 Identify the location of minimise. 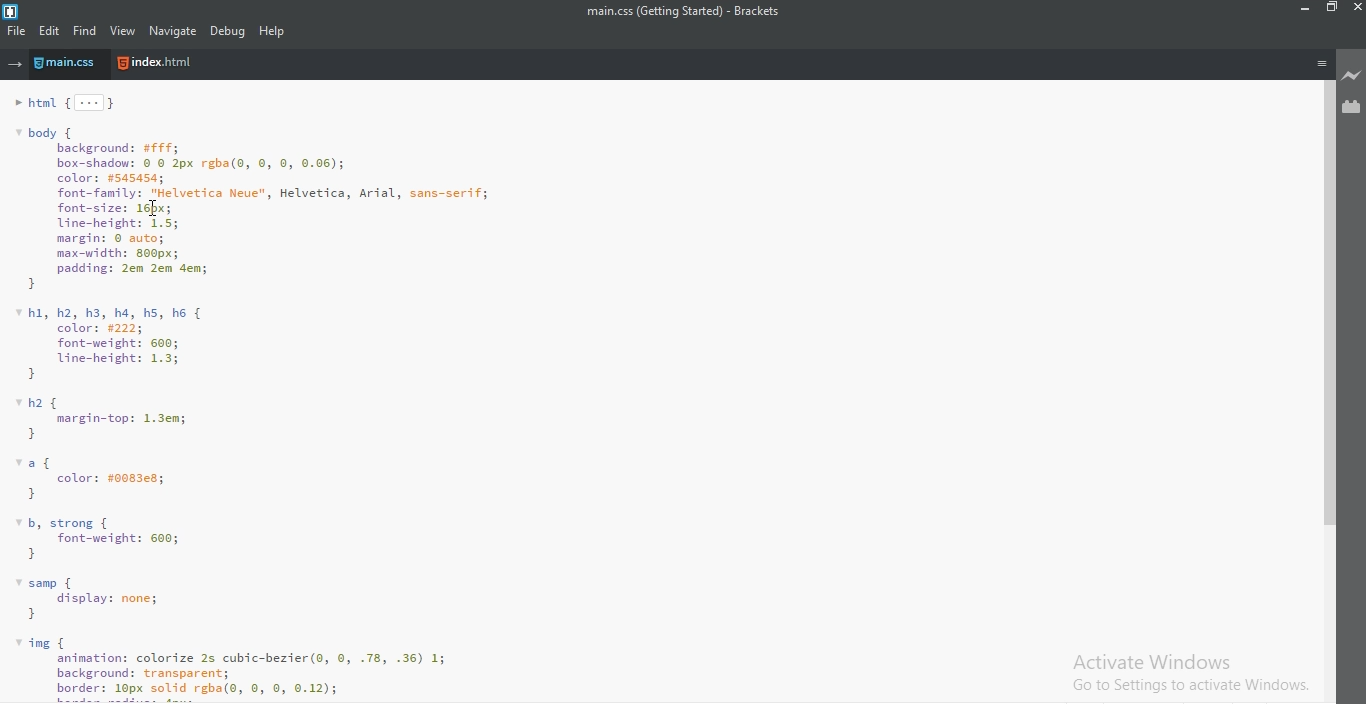
(1302, 10).